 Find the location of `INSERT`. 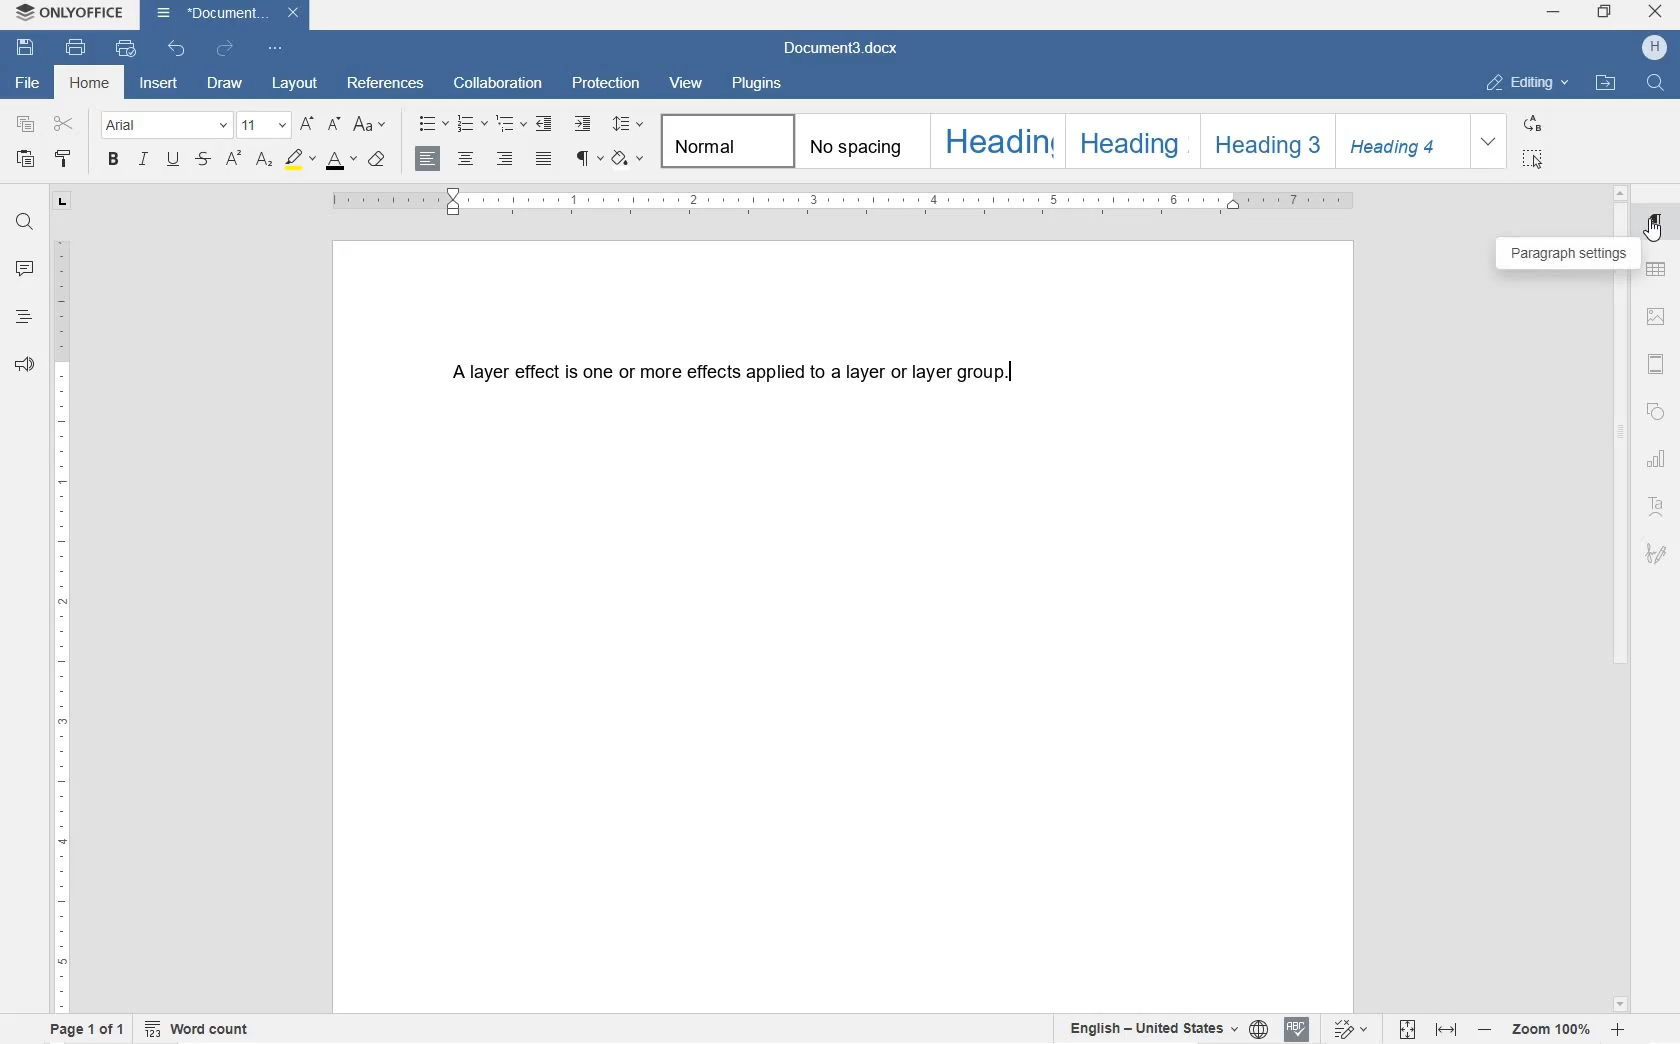

INSERT is located at coordinates (159, 84).